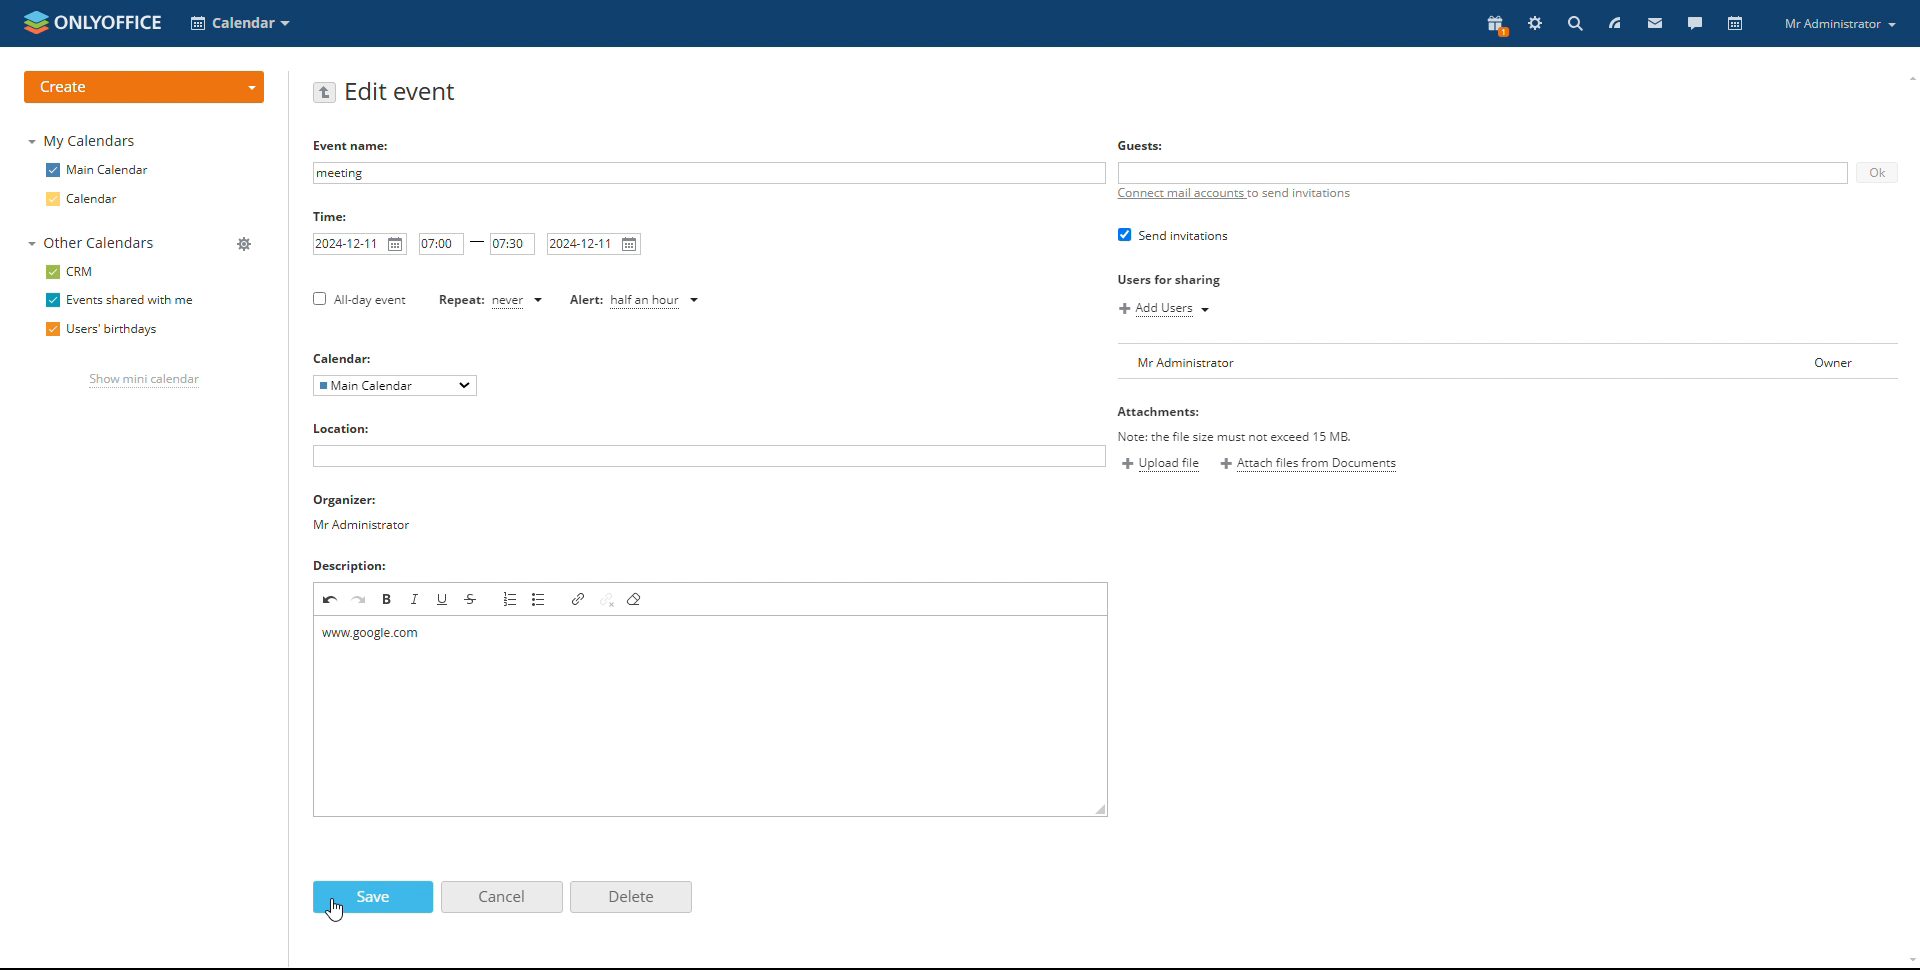  I want to click on attach files from documents, so click(1309, 463).